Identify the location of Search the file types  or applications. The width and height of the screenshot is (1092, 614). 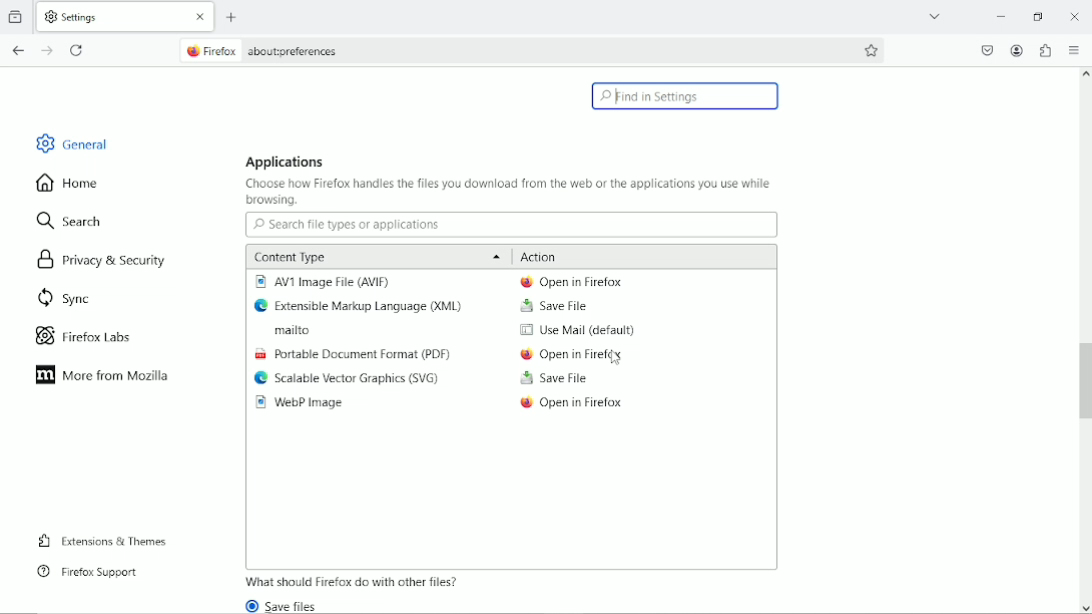
(511, 225).